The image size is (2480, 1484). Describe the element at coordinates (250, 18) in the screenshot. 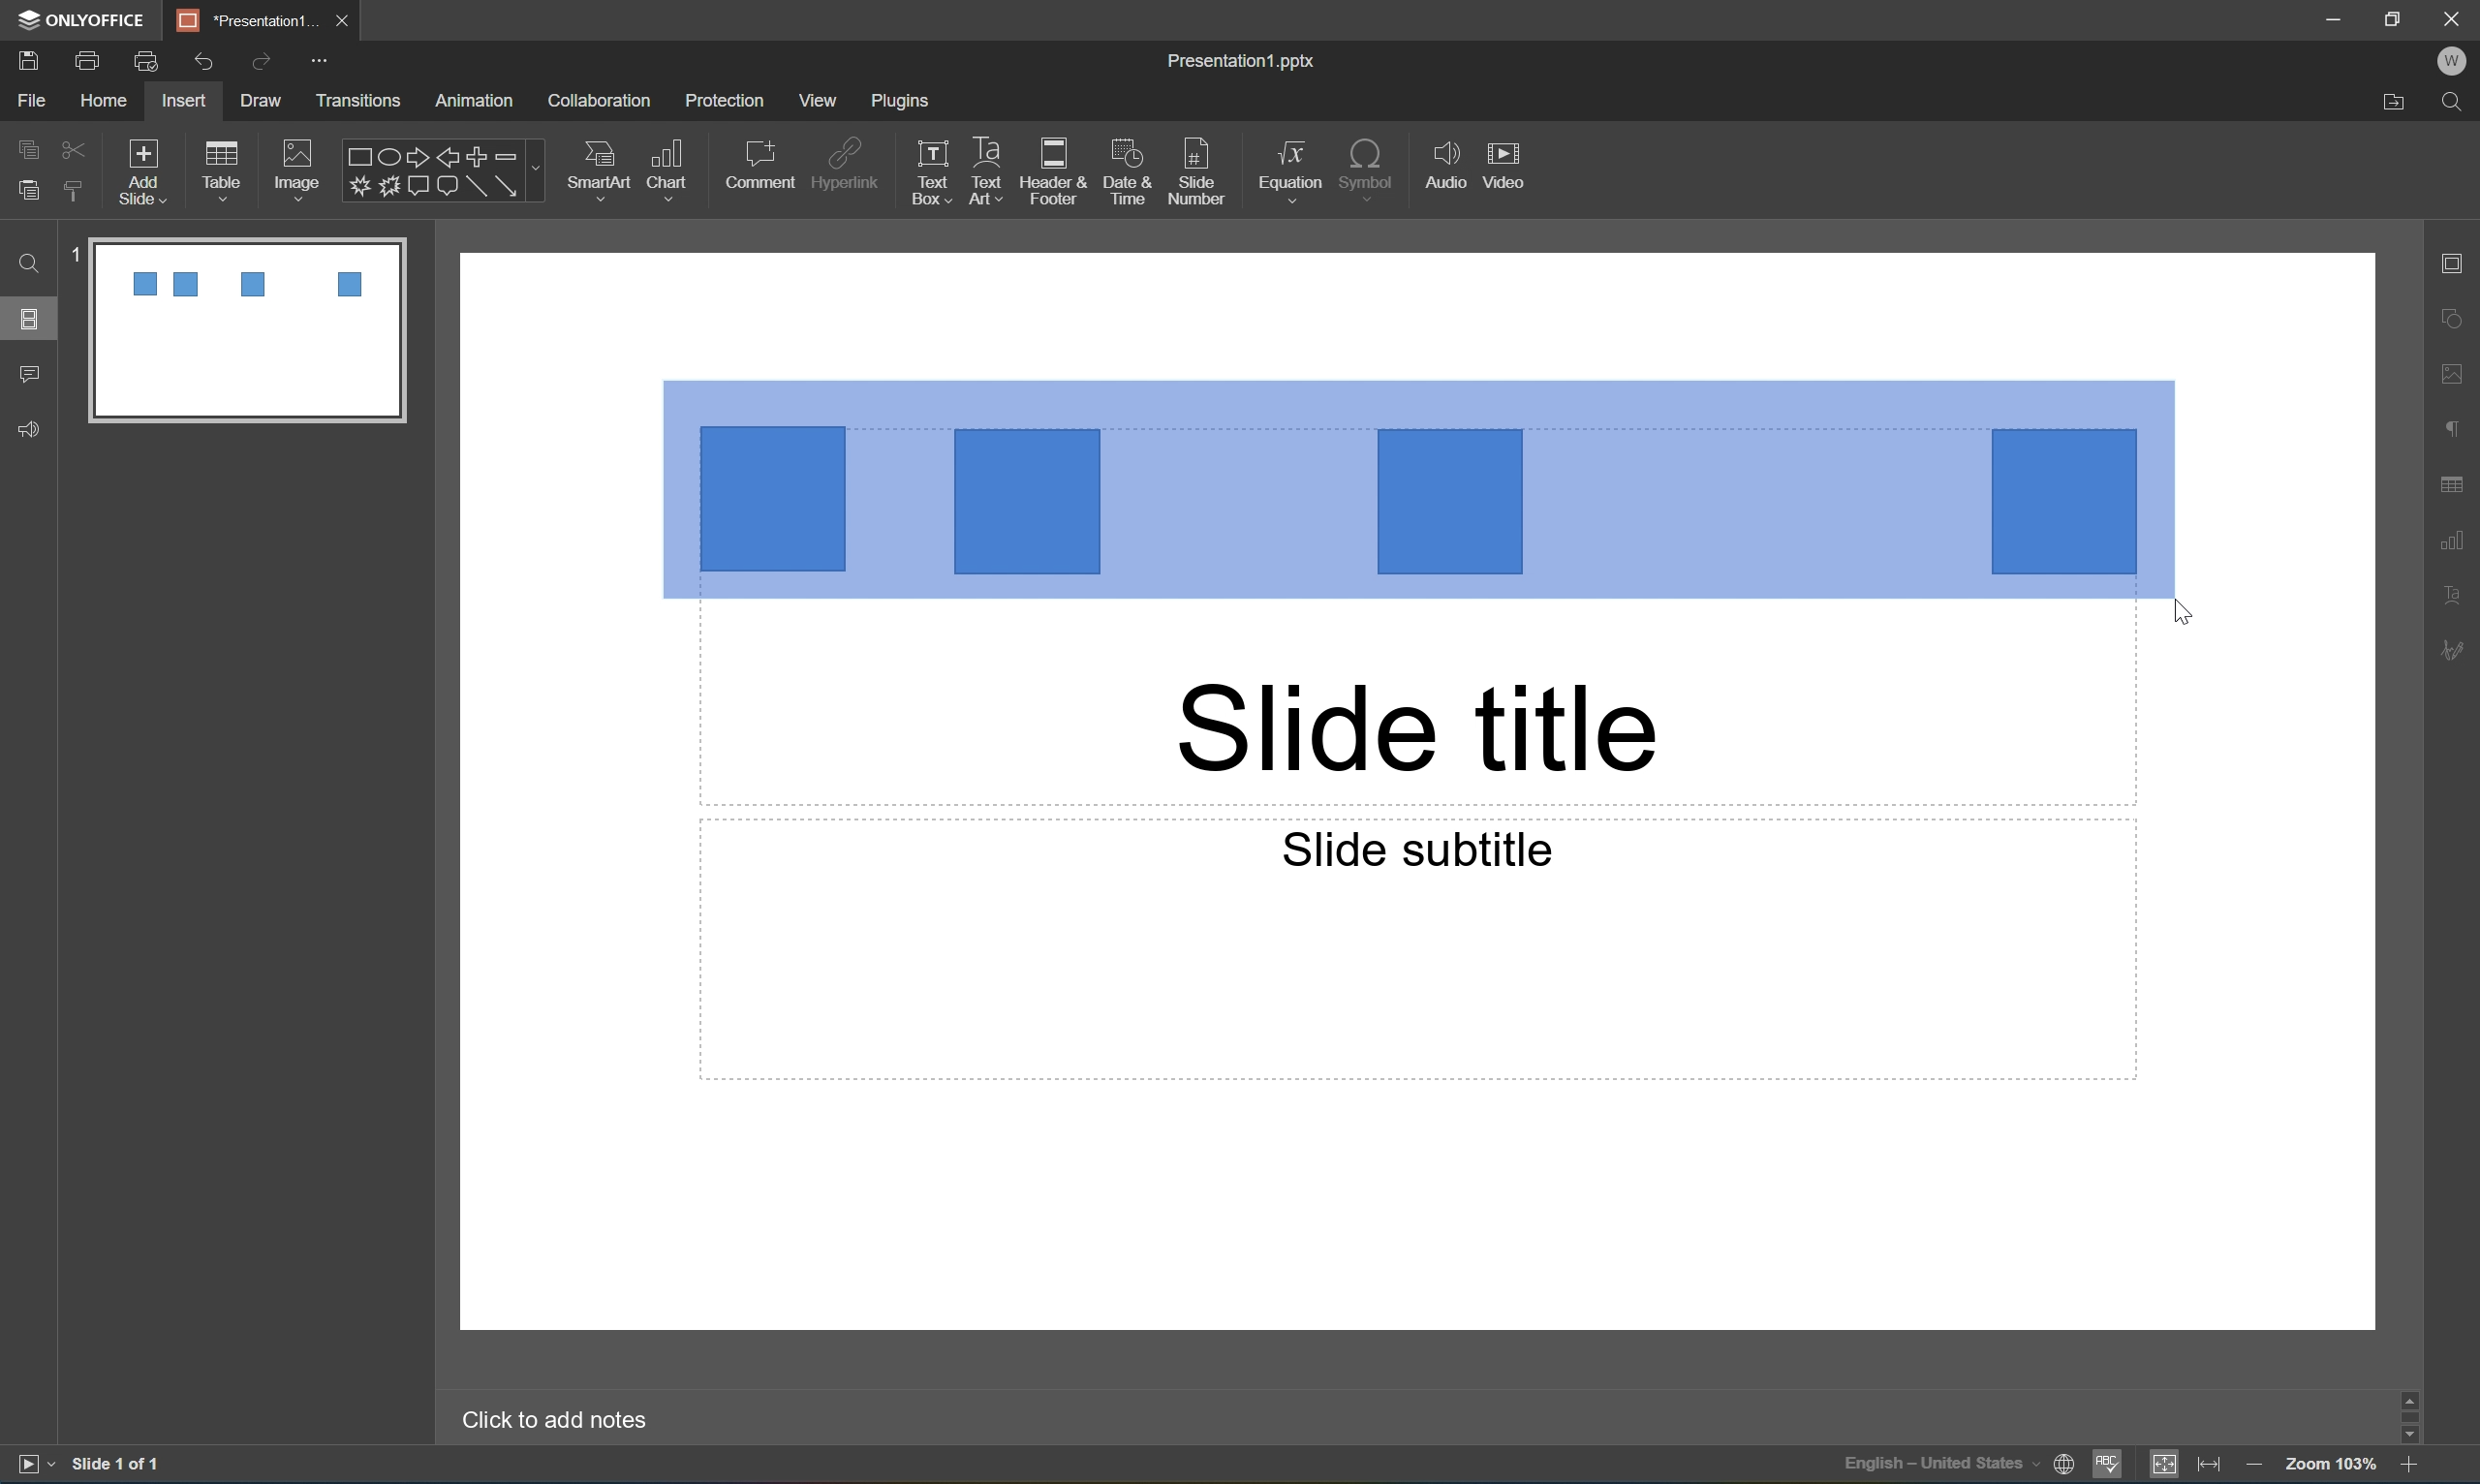

I see `*Presentation1...` at that location.